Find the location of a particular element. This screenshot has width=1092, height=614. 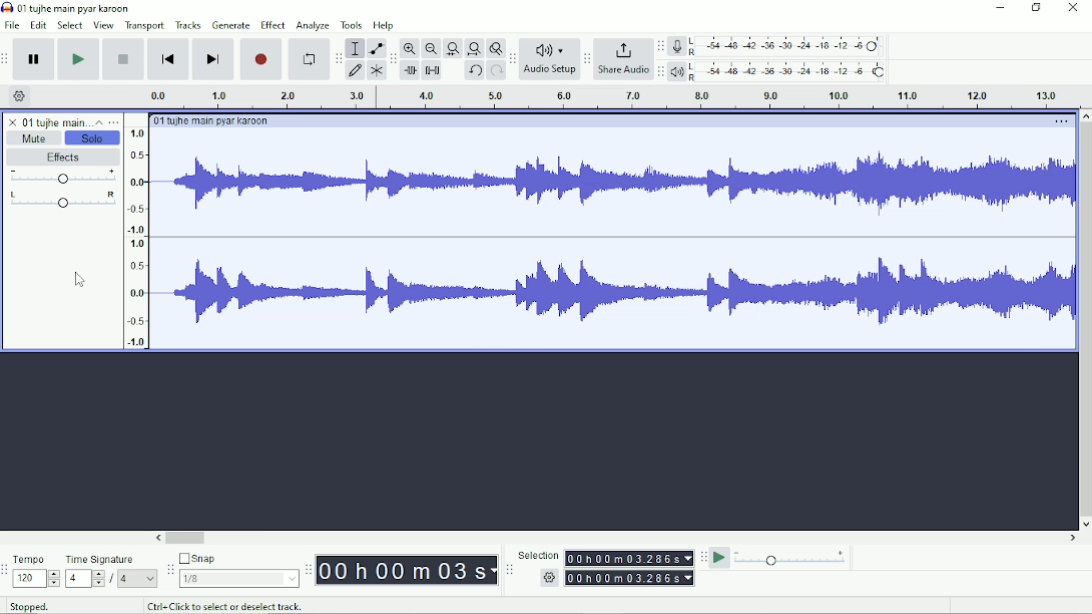

Audacity playback meter toolbar is located at coordinates (660, 72).